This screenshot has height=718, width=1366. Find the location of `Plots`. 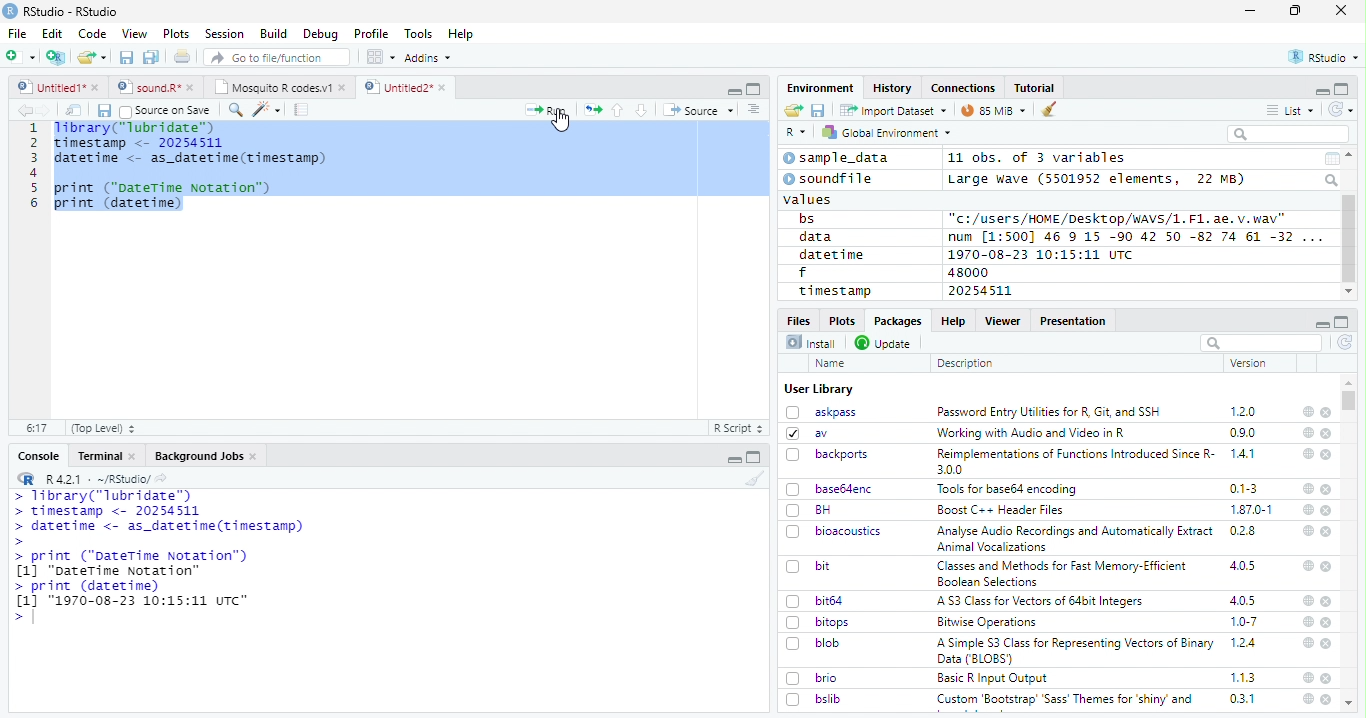

Plots is located at coordinates (176, 34).